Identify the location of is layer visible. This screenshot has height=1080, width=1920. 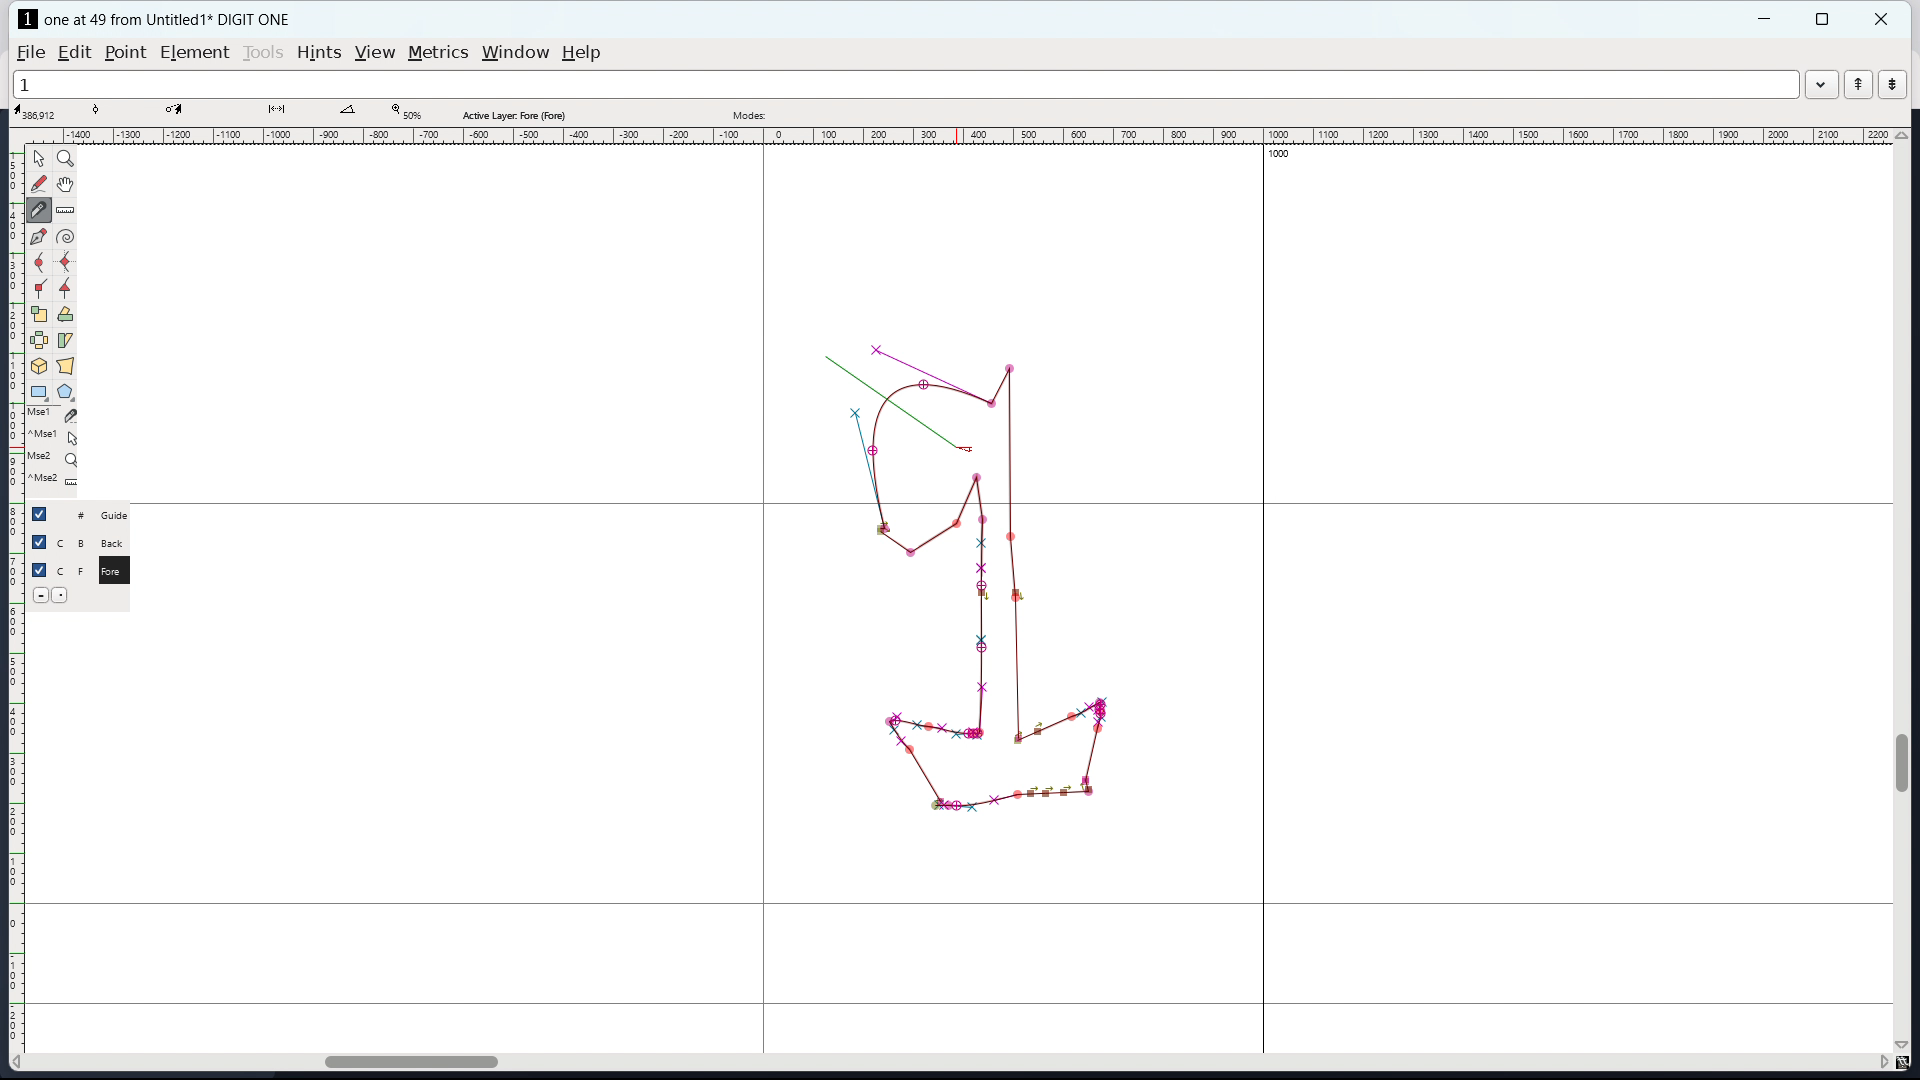
(38, 542).